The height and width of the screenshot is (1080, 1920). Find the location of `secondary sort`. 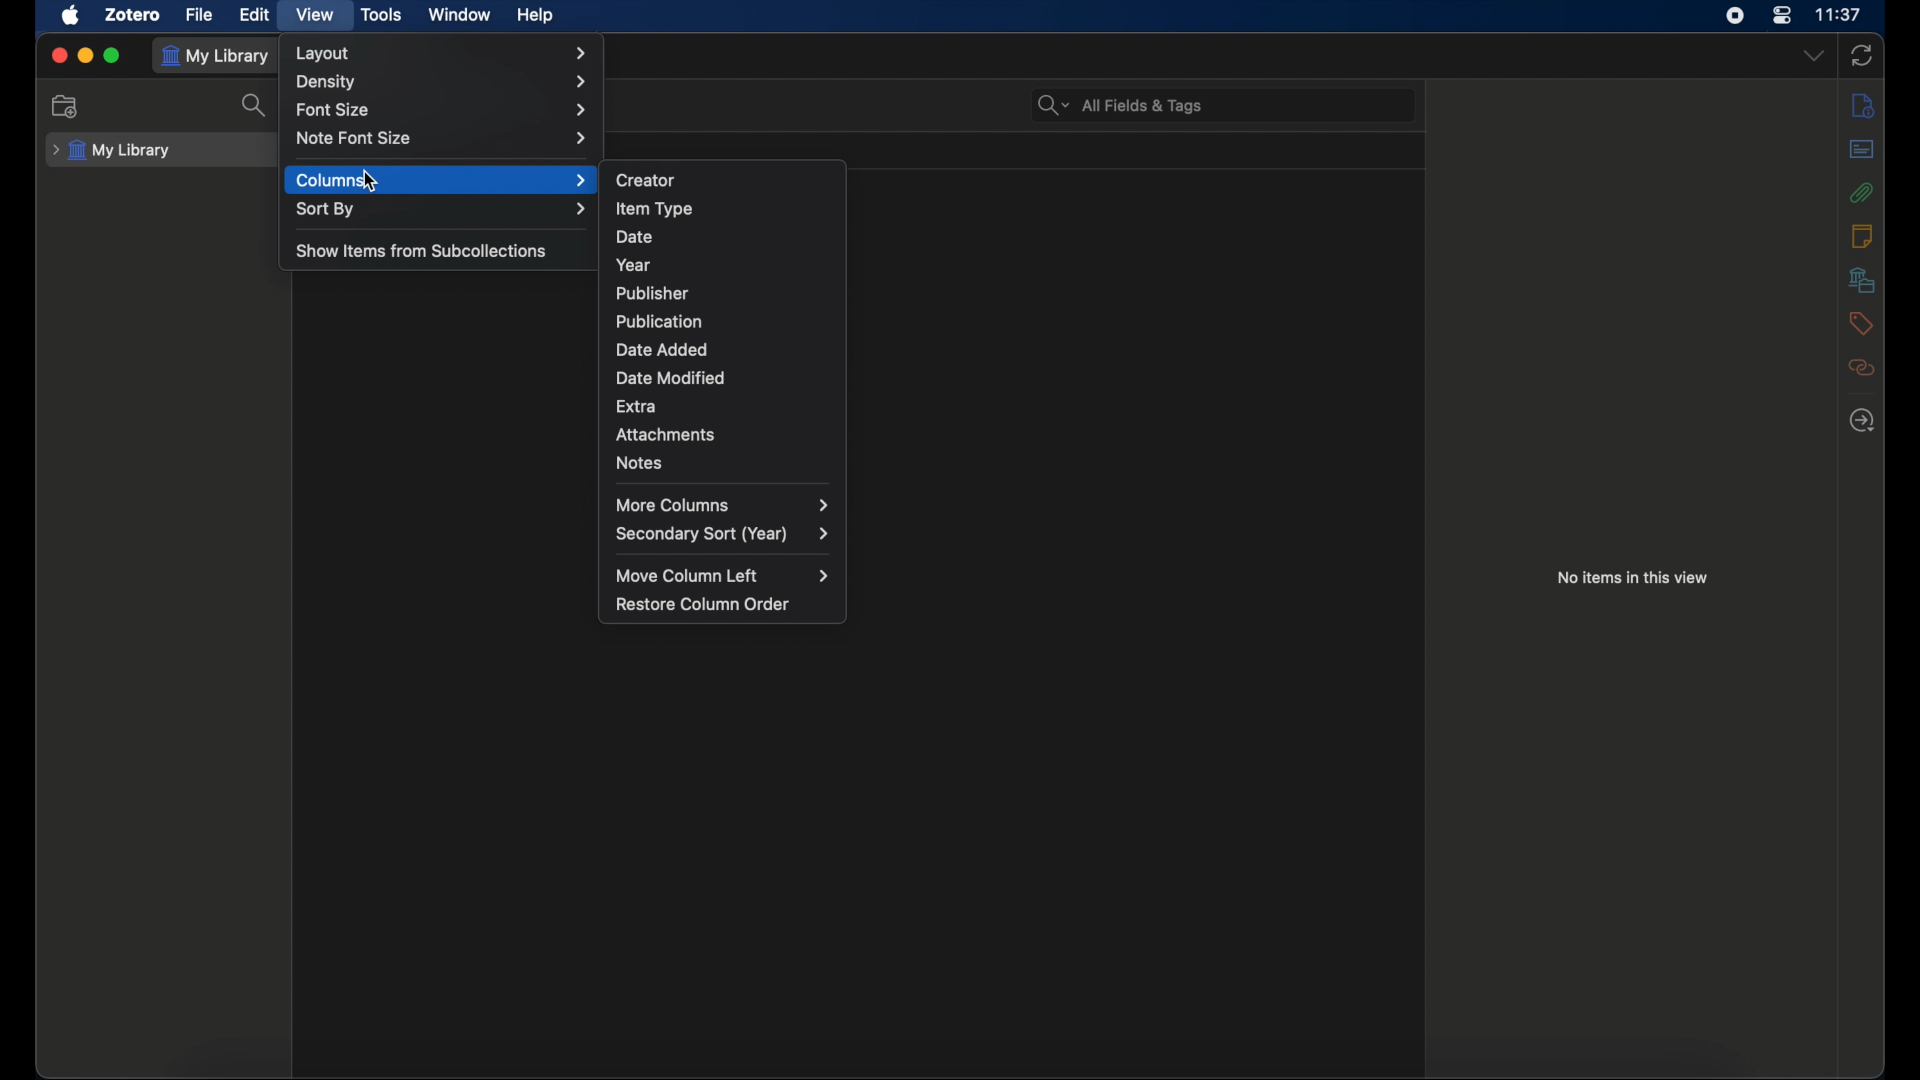

secondary sort is located at coordinates (724, 533).